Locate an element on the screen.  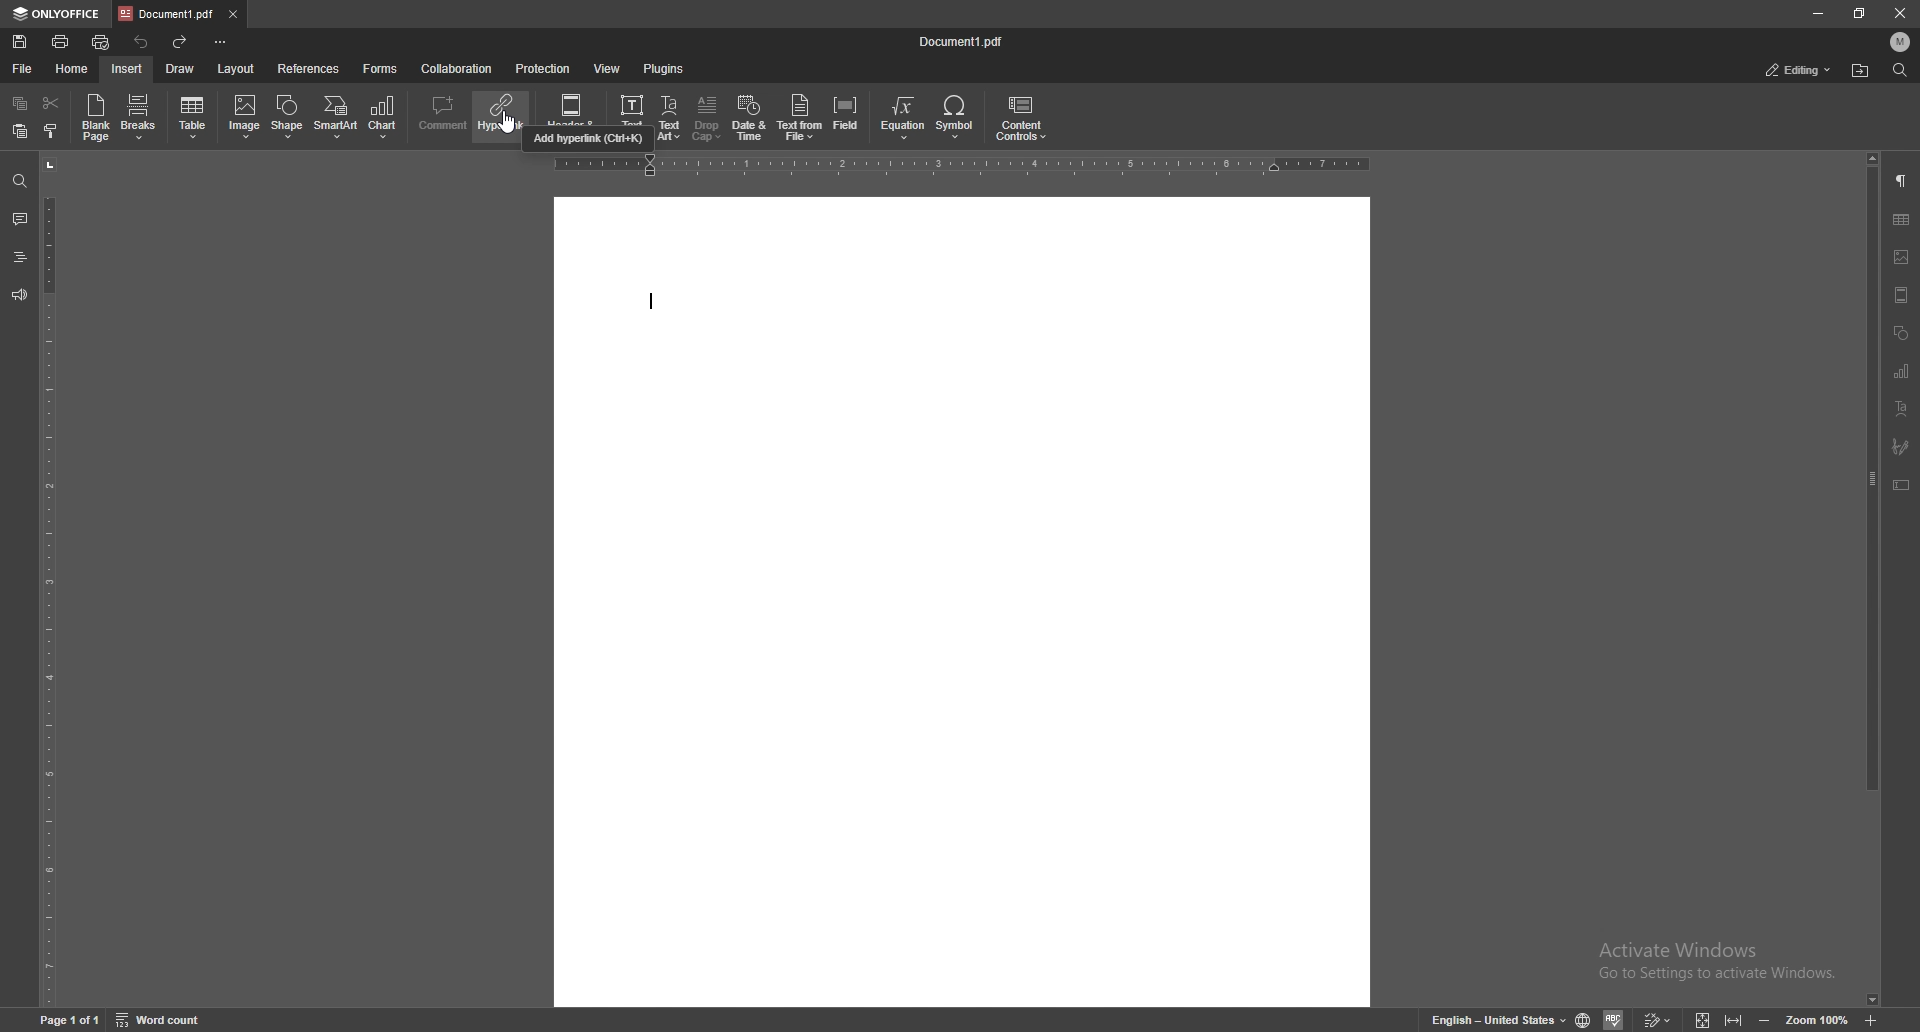
profile is located at coordinates (1901, 41).